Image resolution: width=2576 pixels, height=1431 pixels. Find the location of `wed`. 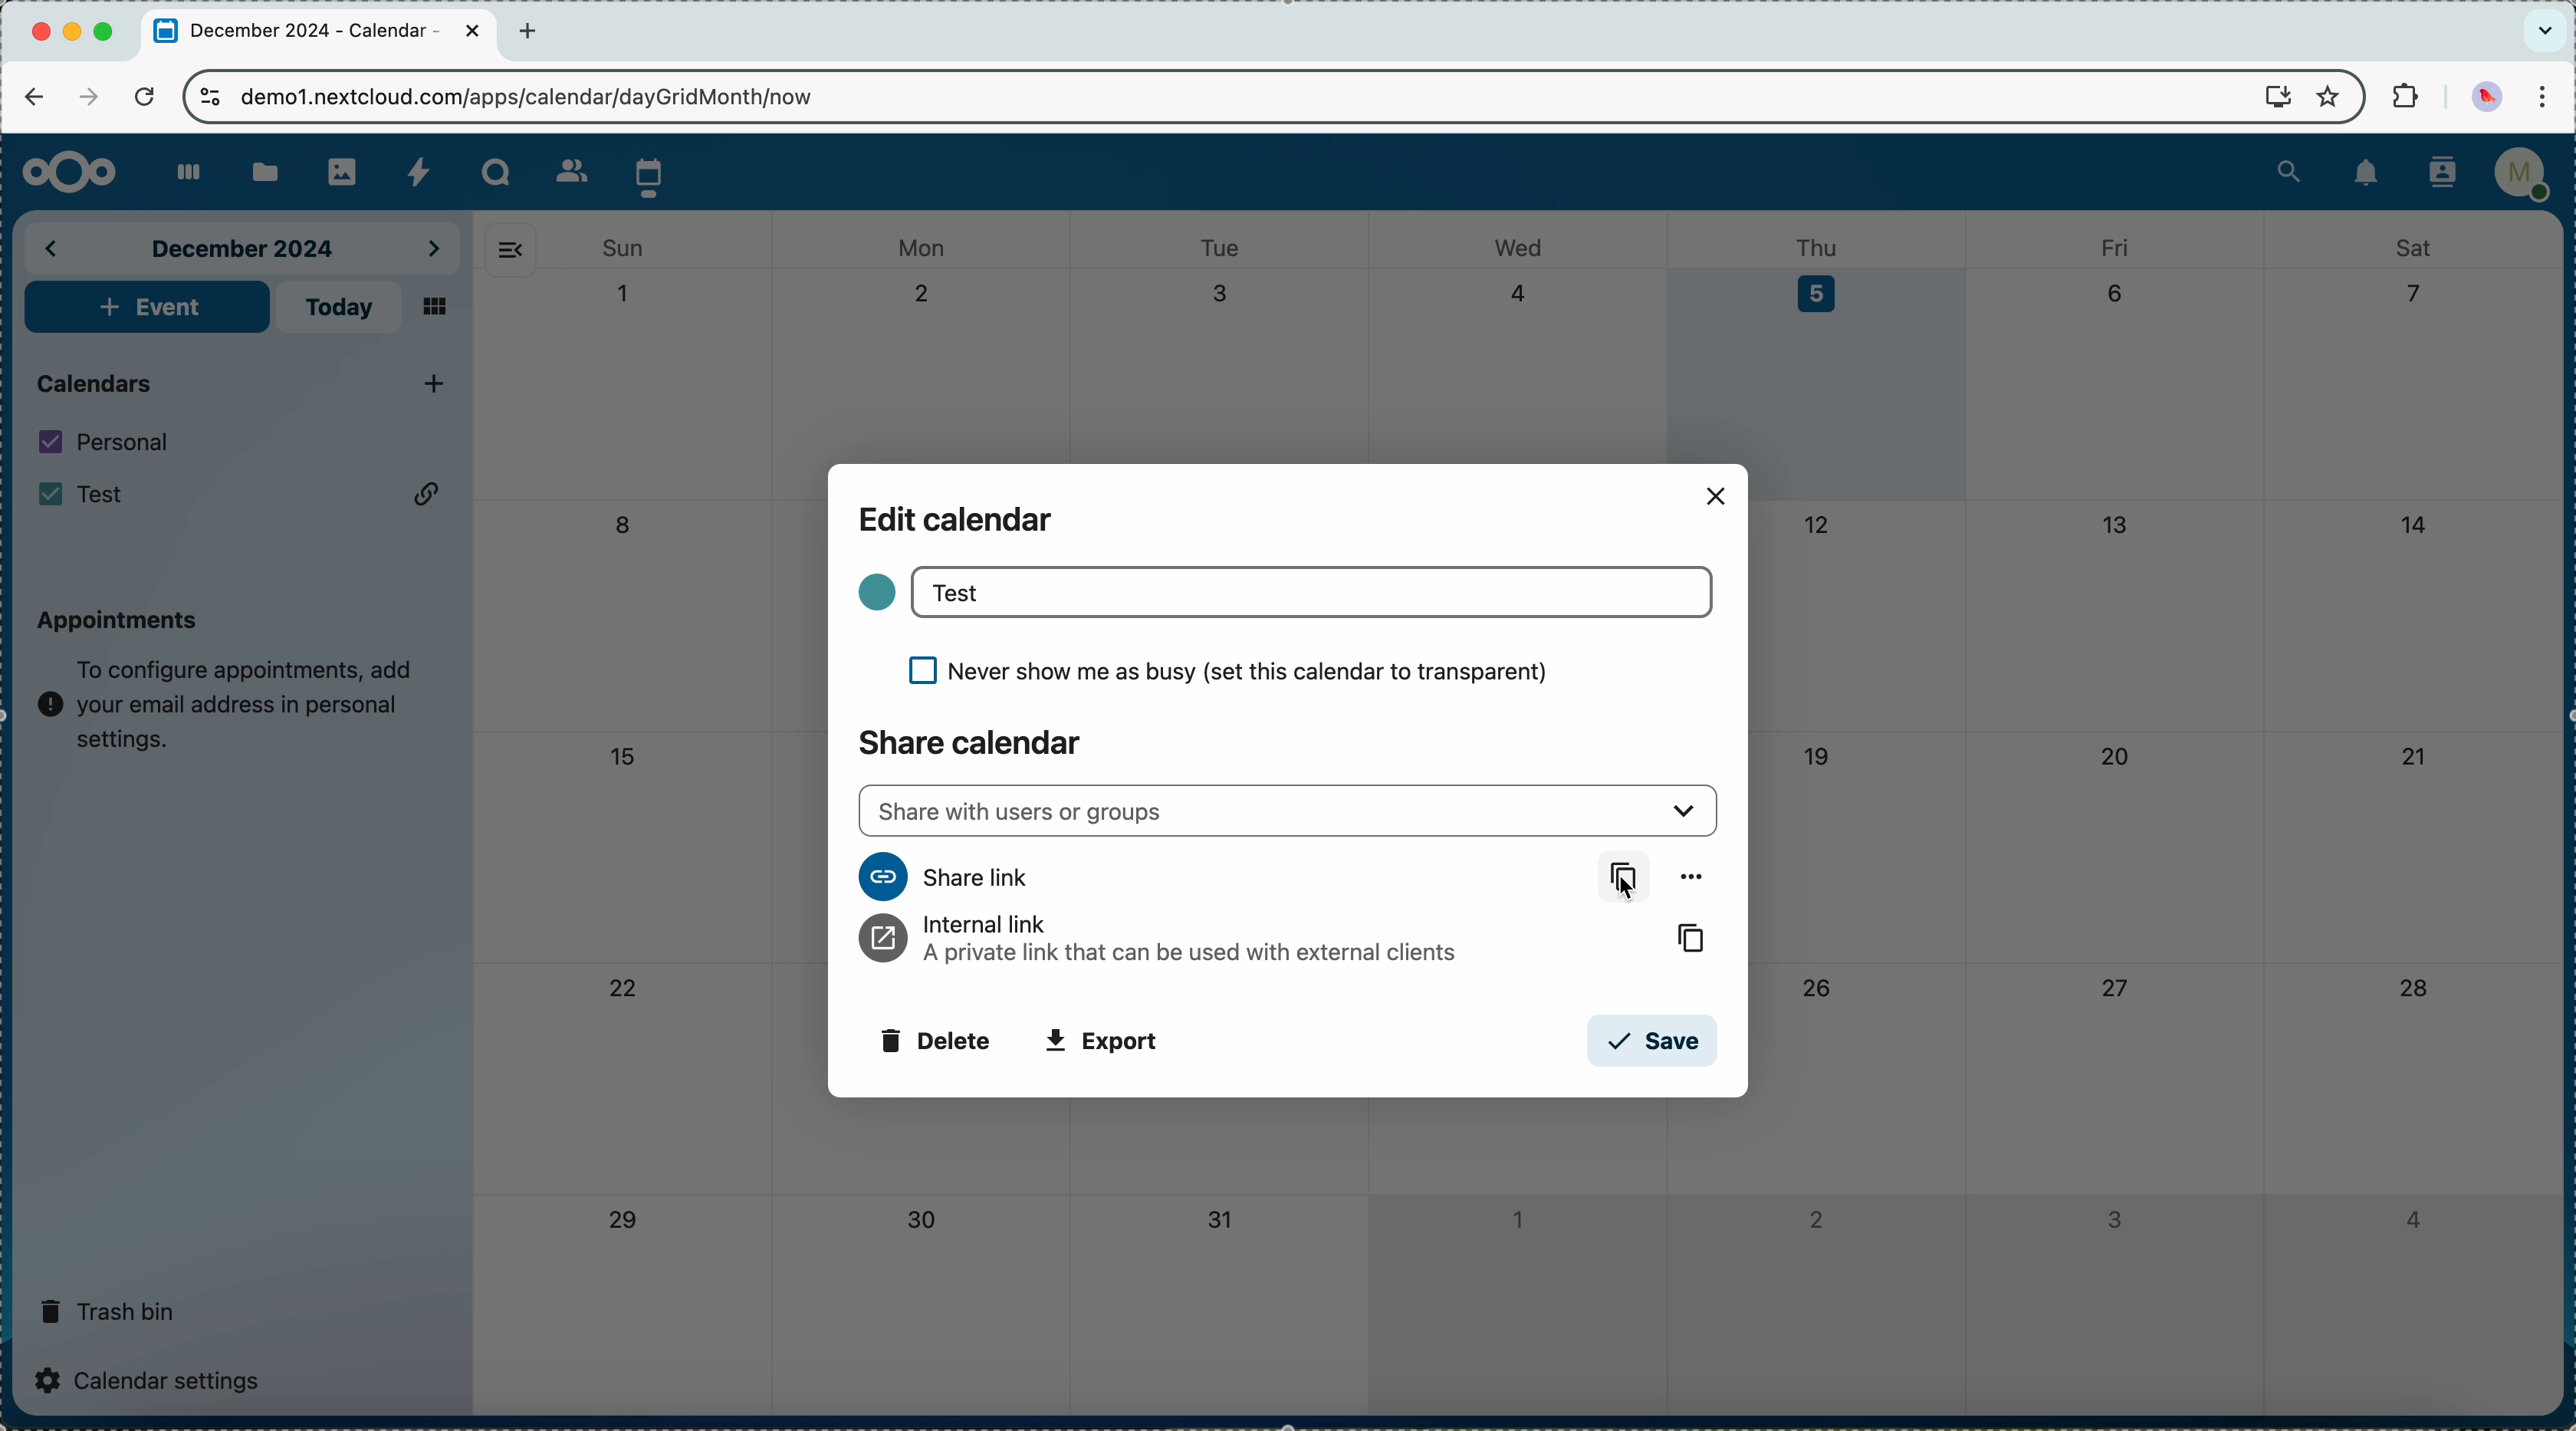

wed is located at coordinates (1521, 247).